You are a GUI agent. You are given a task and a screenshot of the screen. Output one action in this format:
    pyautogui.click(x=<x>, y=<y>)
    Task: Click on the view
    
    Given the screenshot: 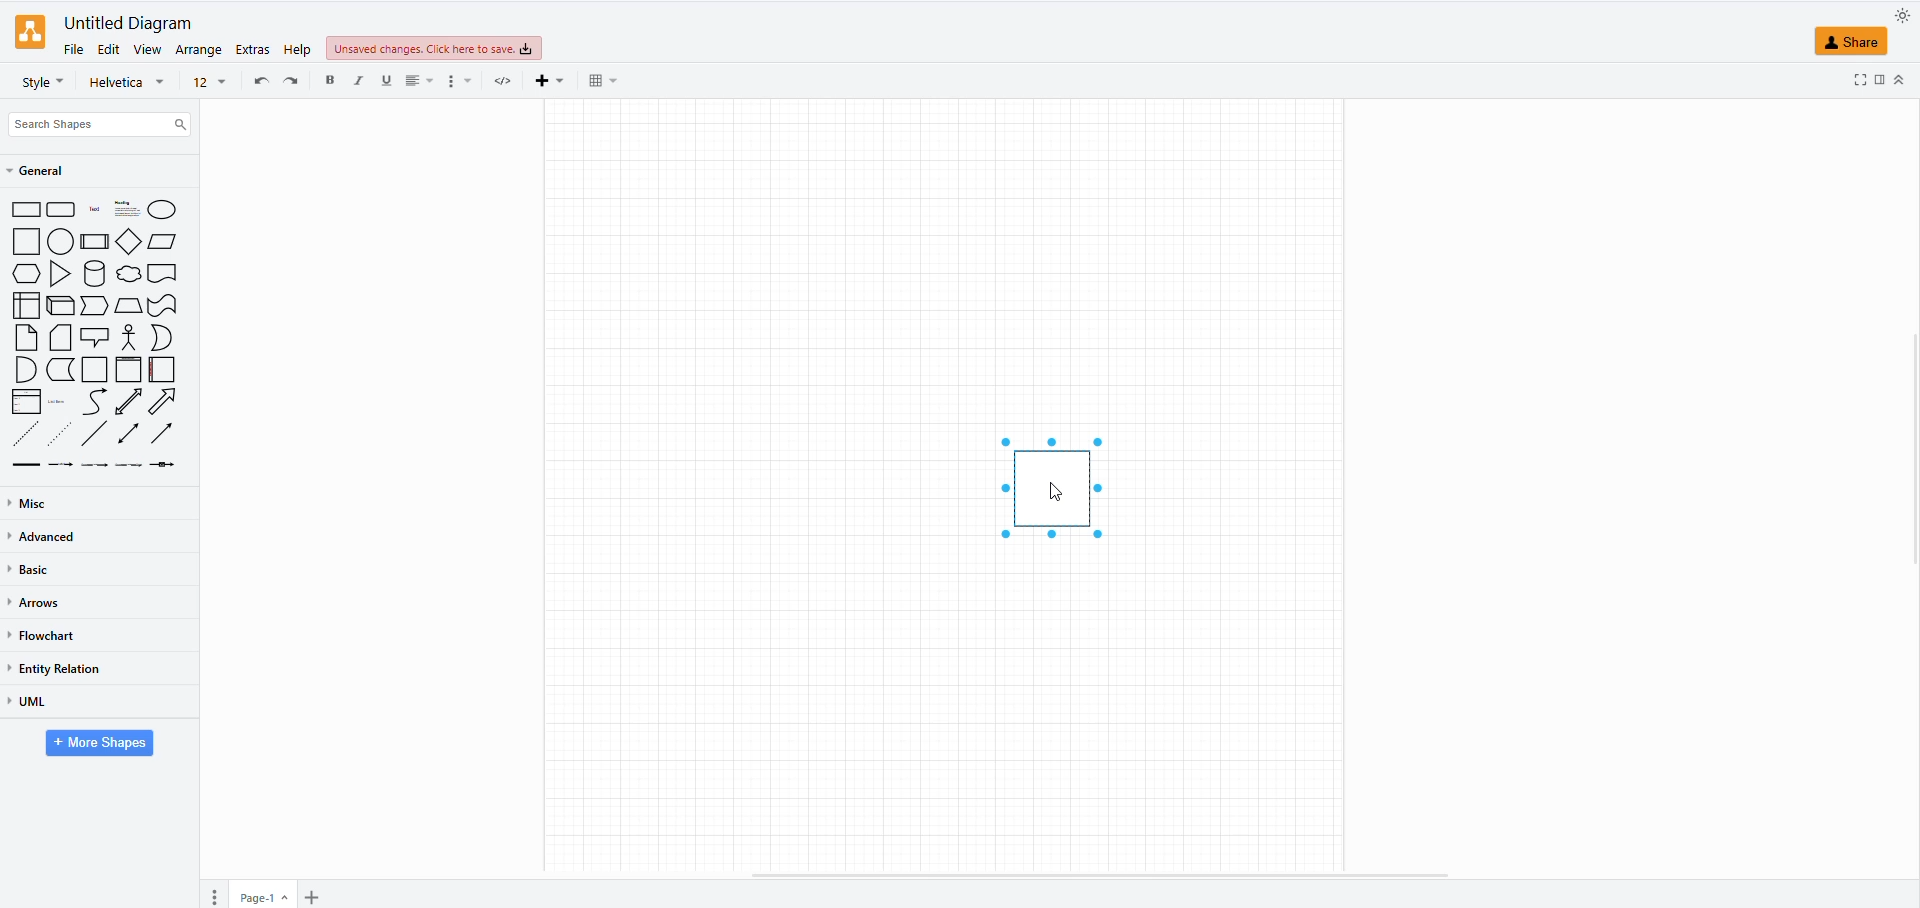 What is the action you would take?
    pyautogui.click(x=147, y=50)
    